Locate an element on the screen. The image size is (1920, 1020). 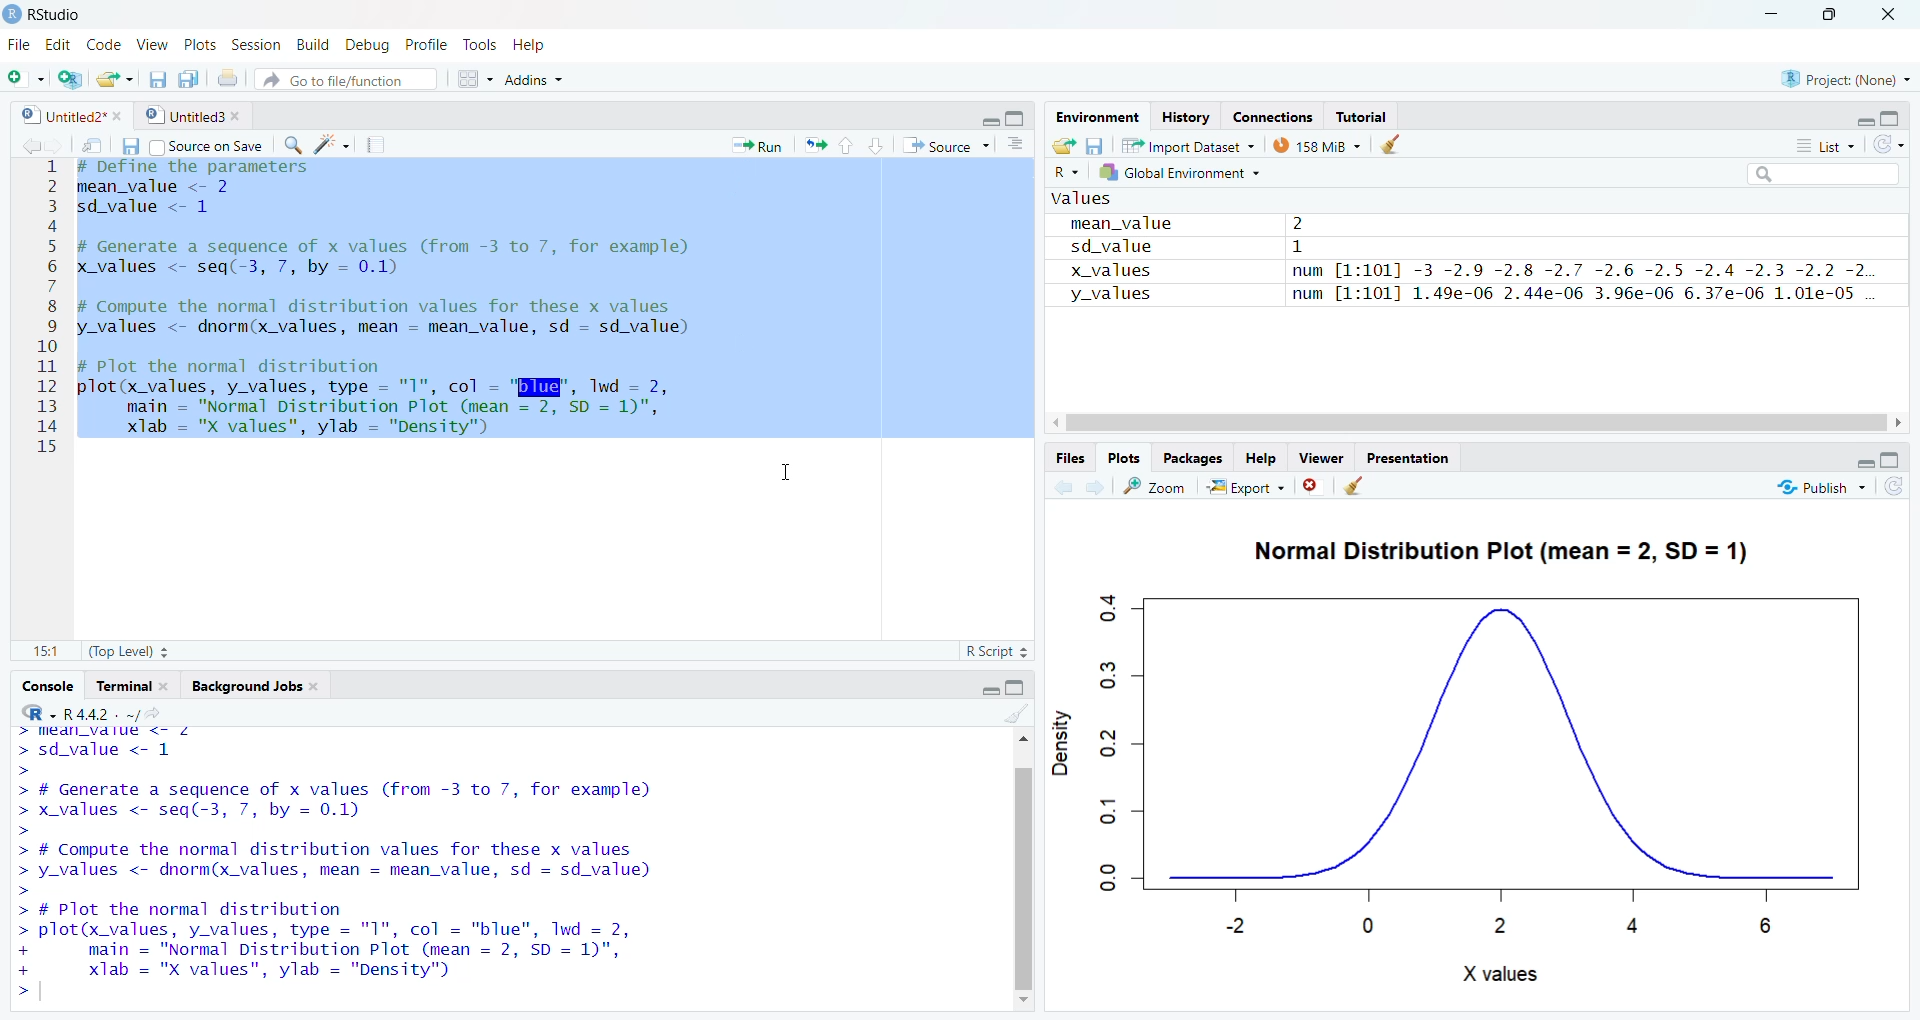
+ Source is located at coordinates (945, 146).